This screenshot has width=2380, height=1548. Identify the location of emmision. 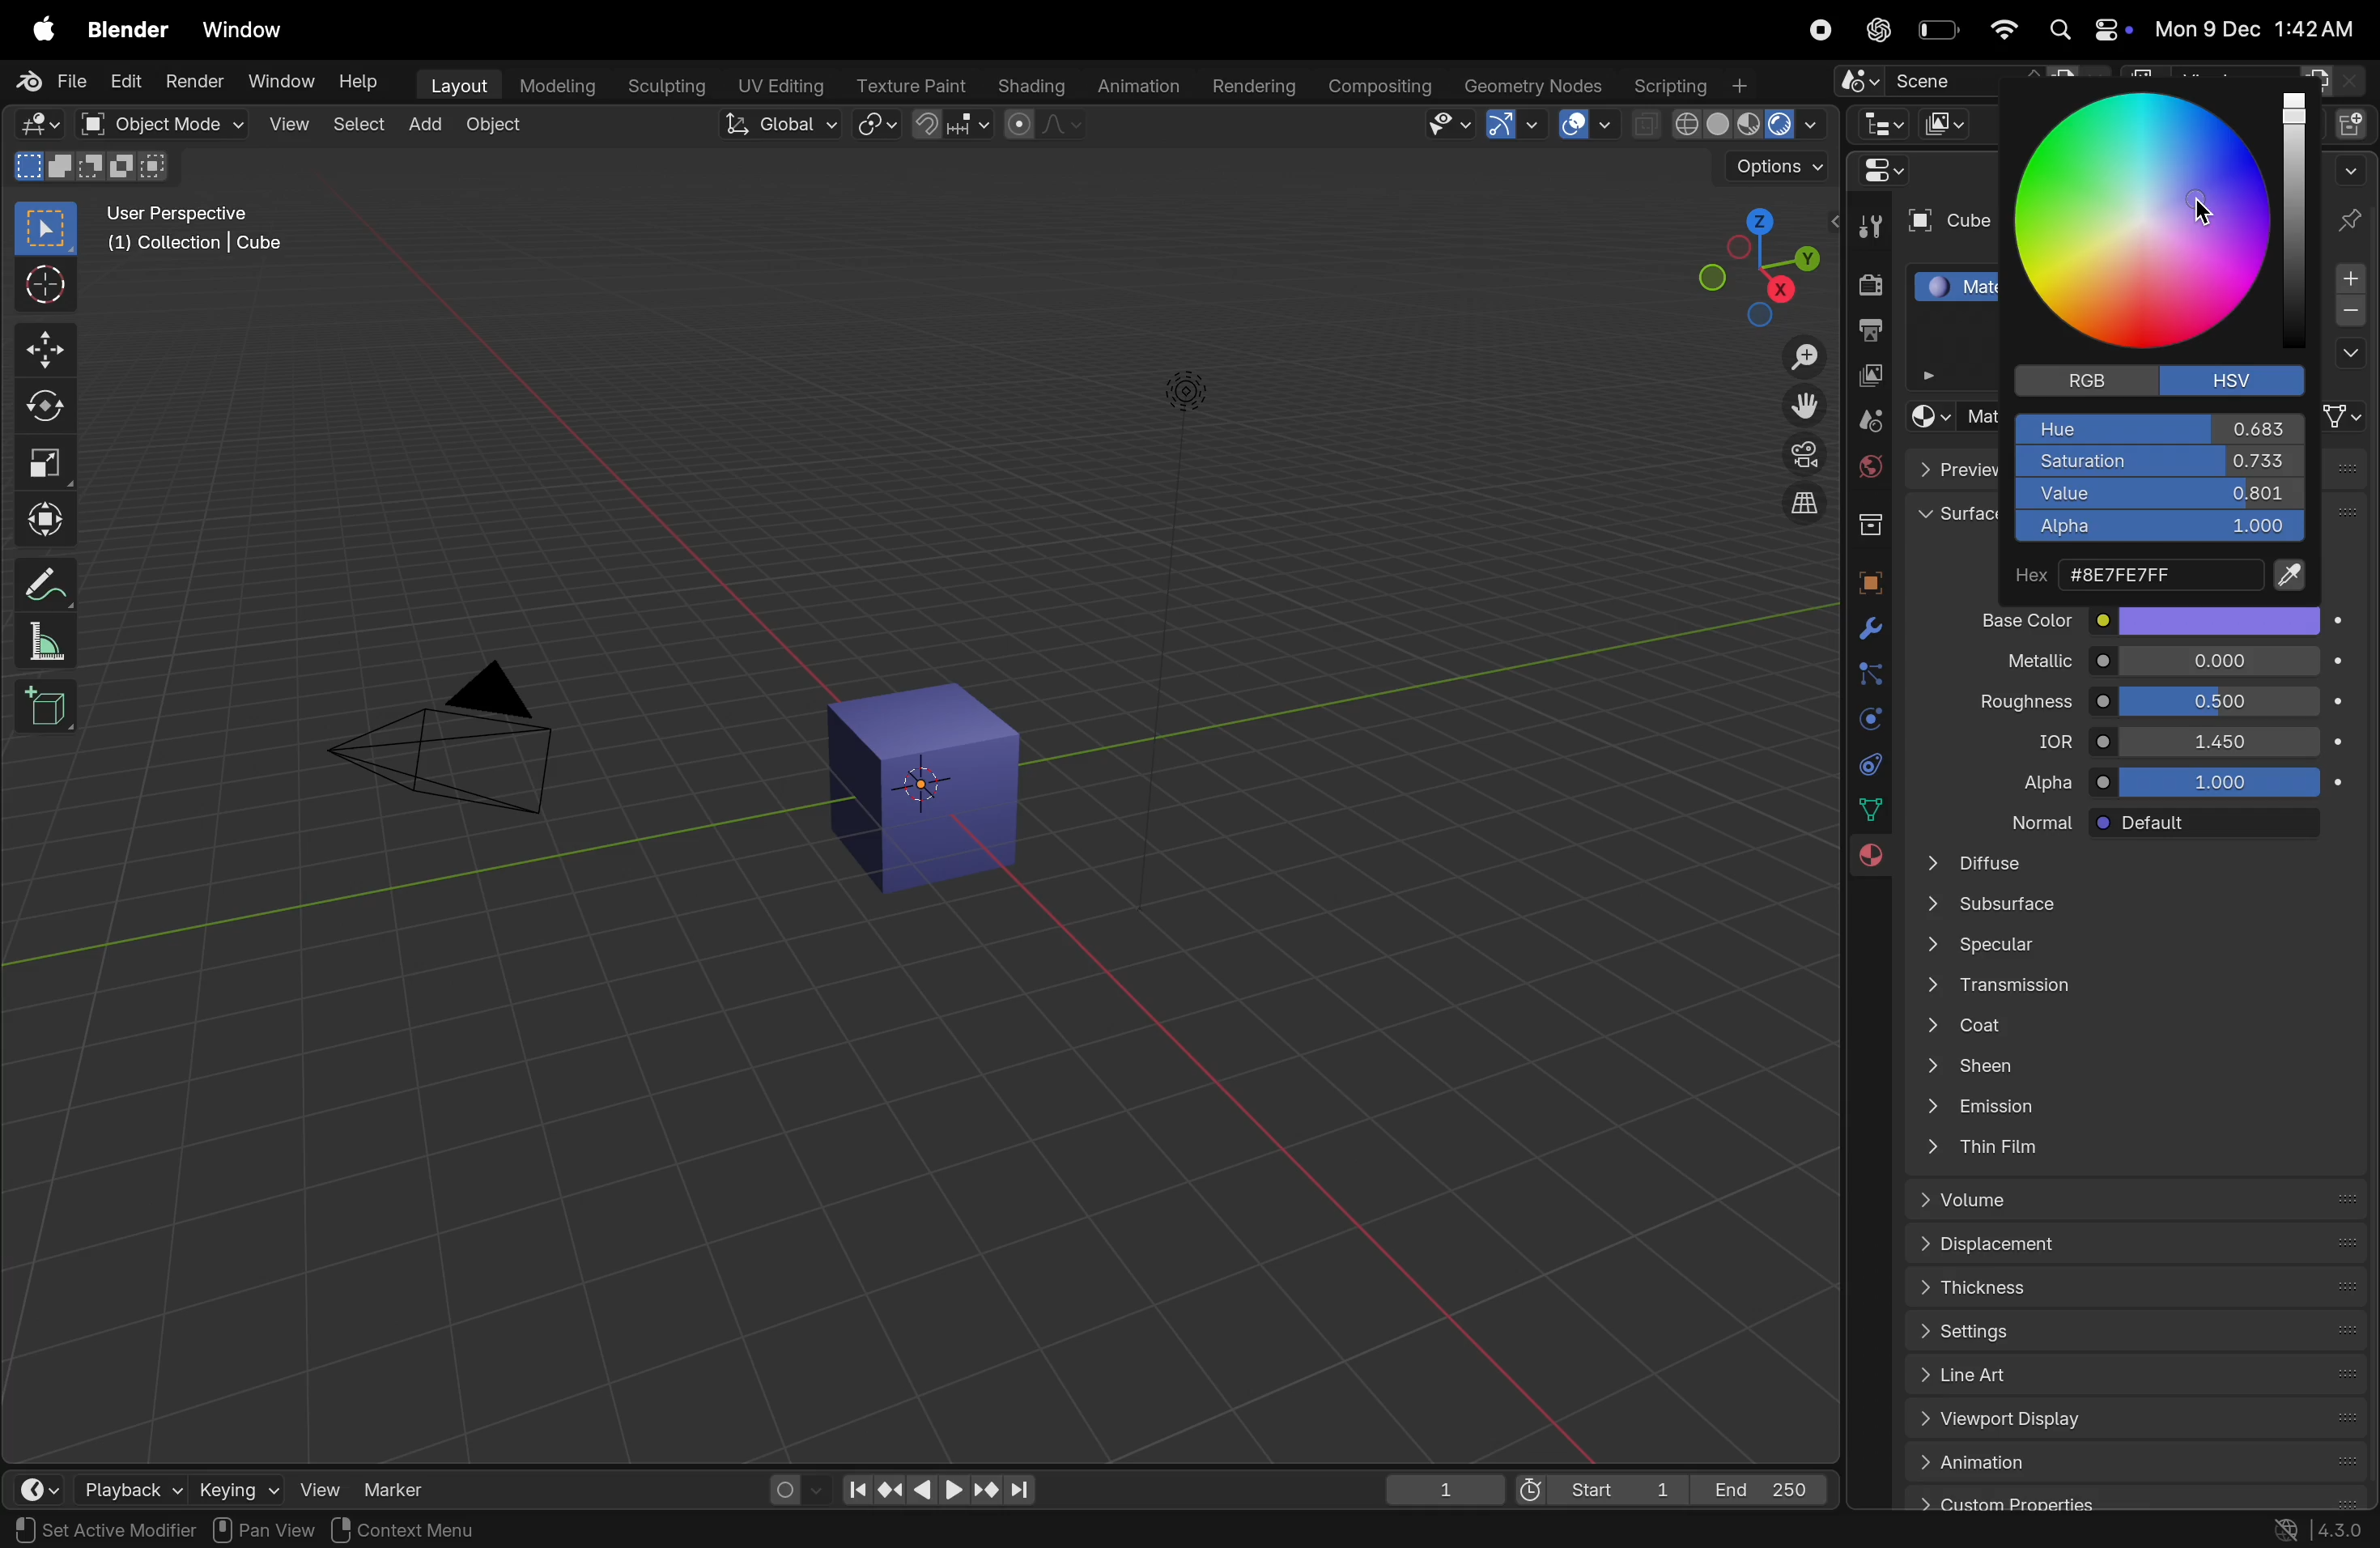
(2129, 1110).